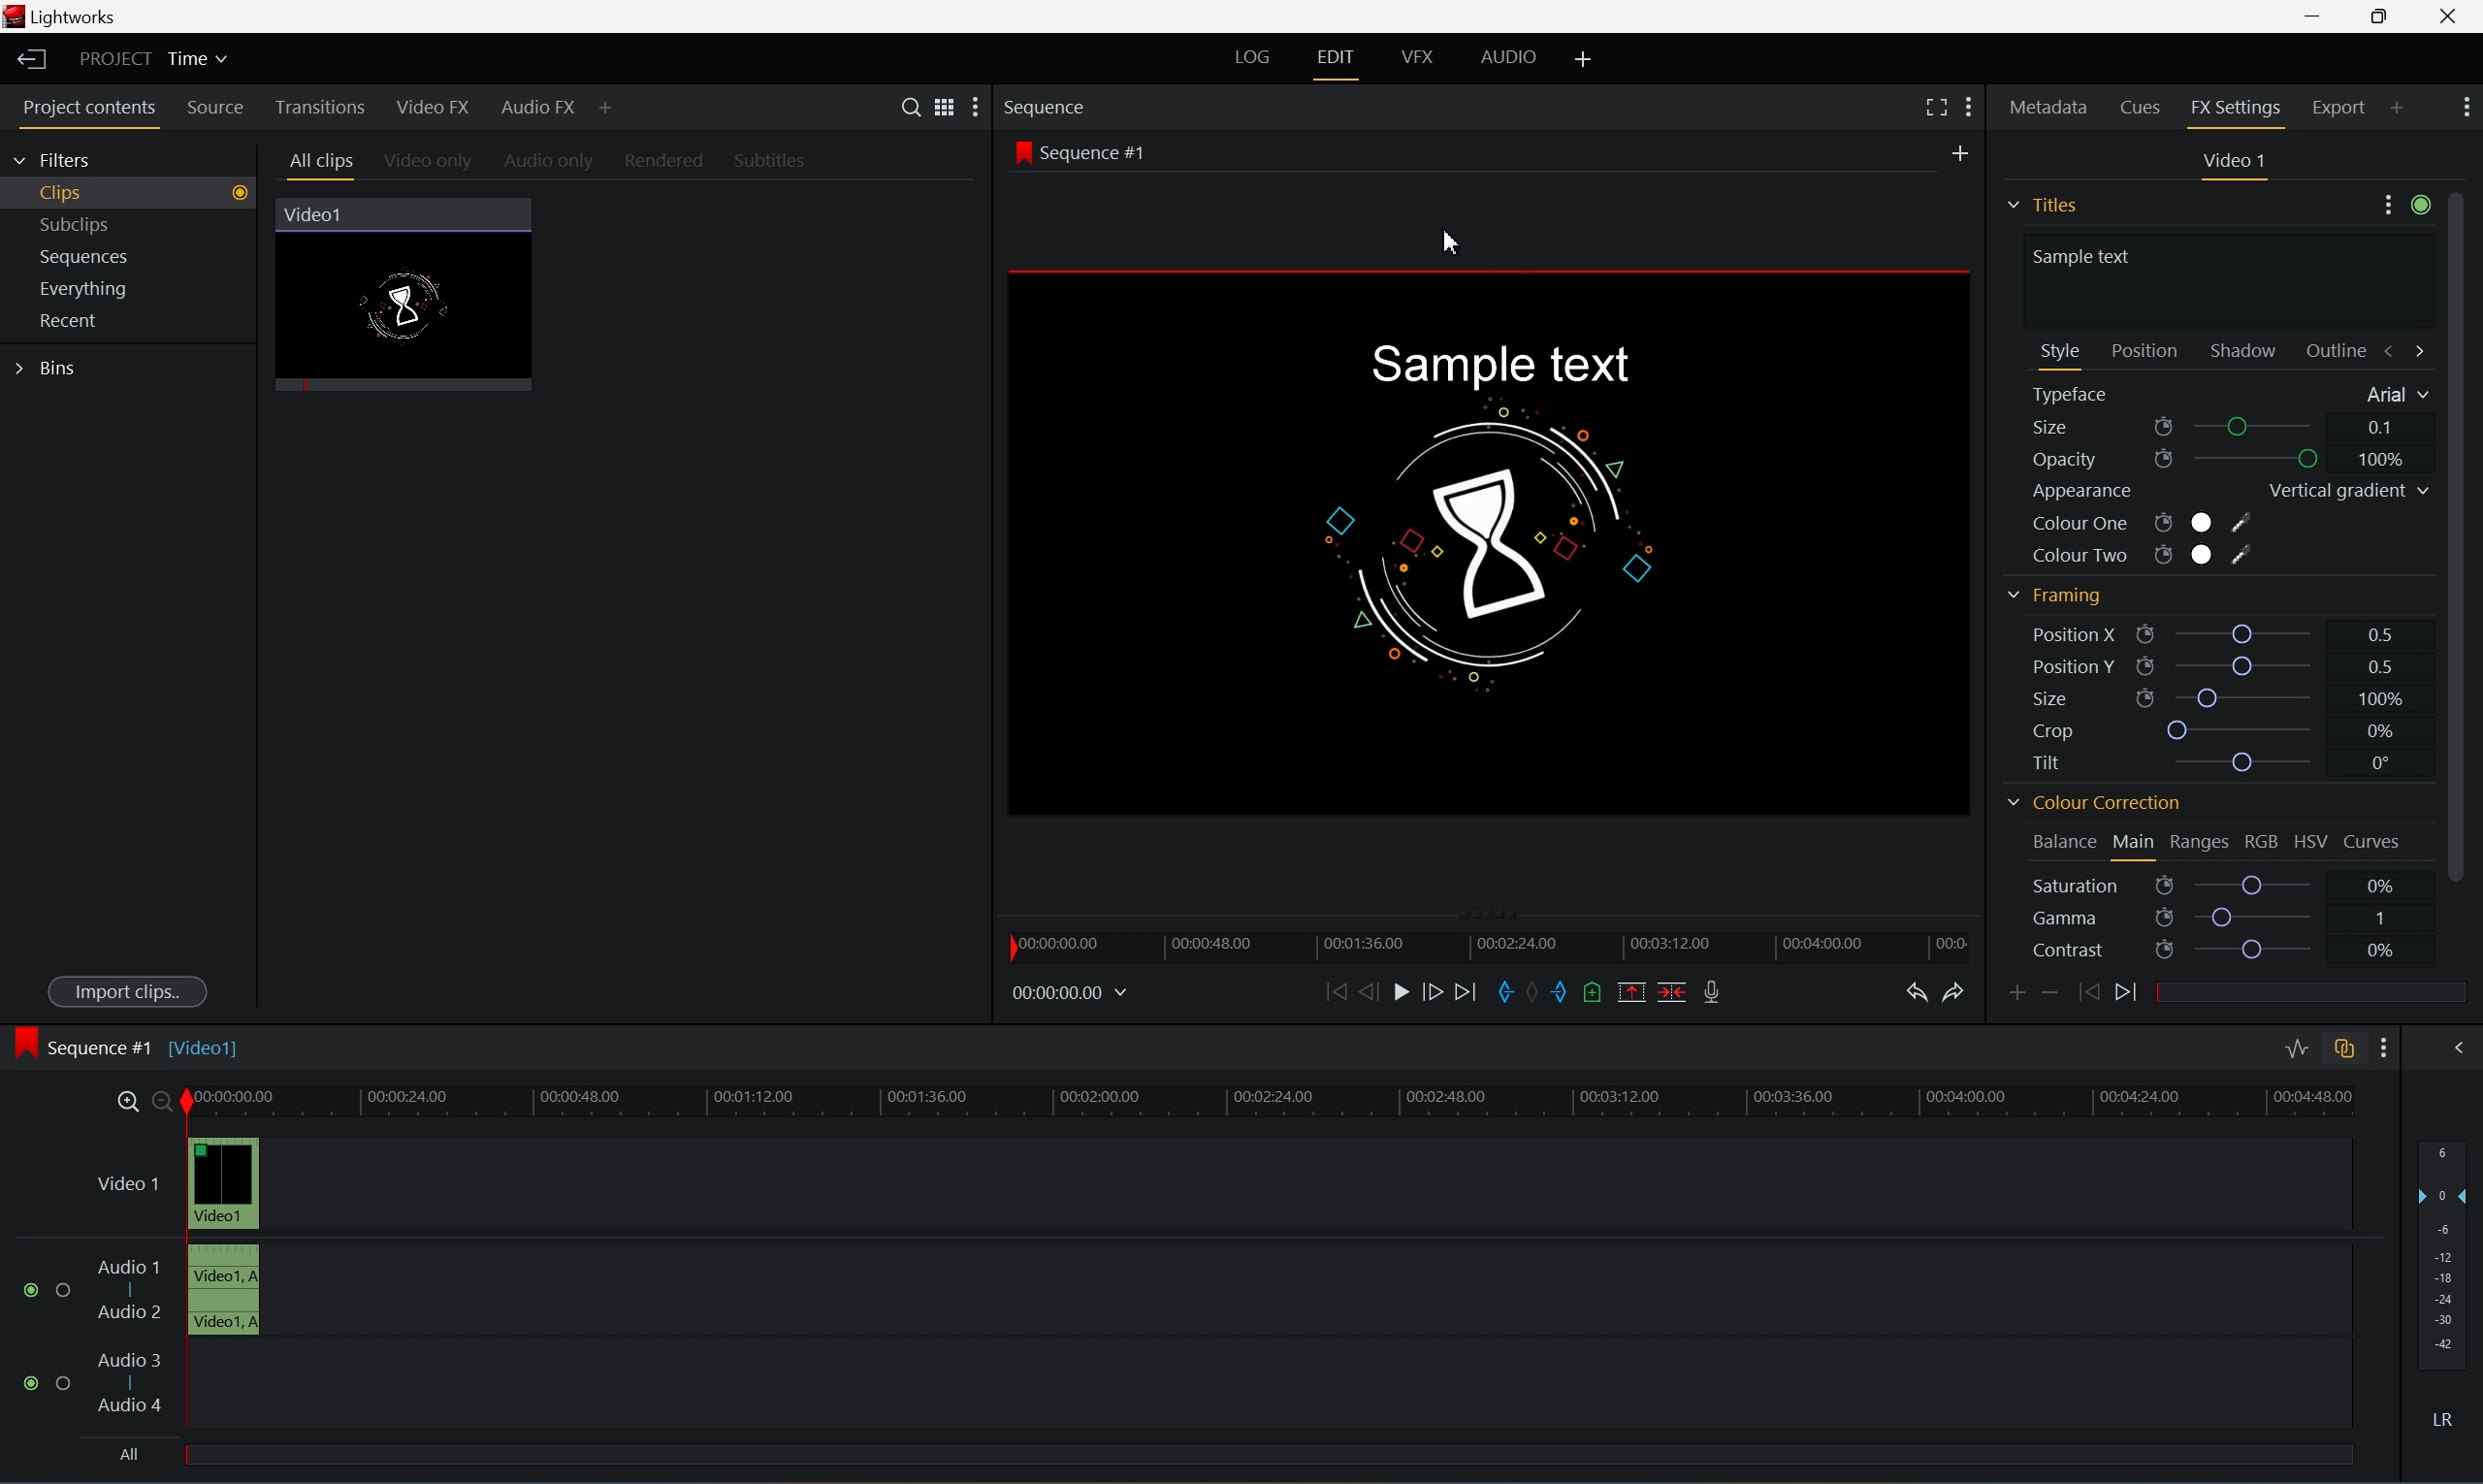 The height and width of the screenshot is (1484, 2483). What do you see at coordinates (2078, 396) in the screenshot?
I see `typeface` at bounding box center [2078, 396].